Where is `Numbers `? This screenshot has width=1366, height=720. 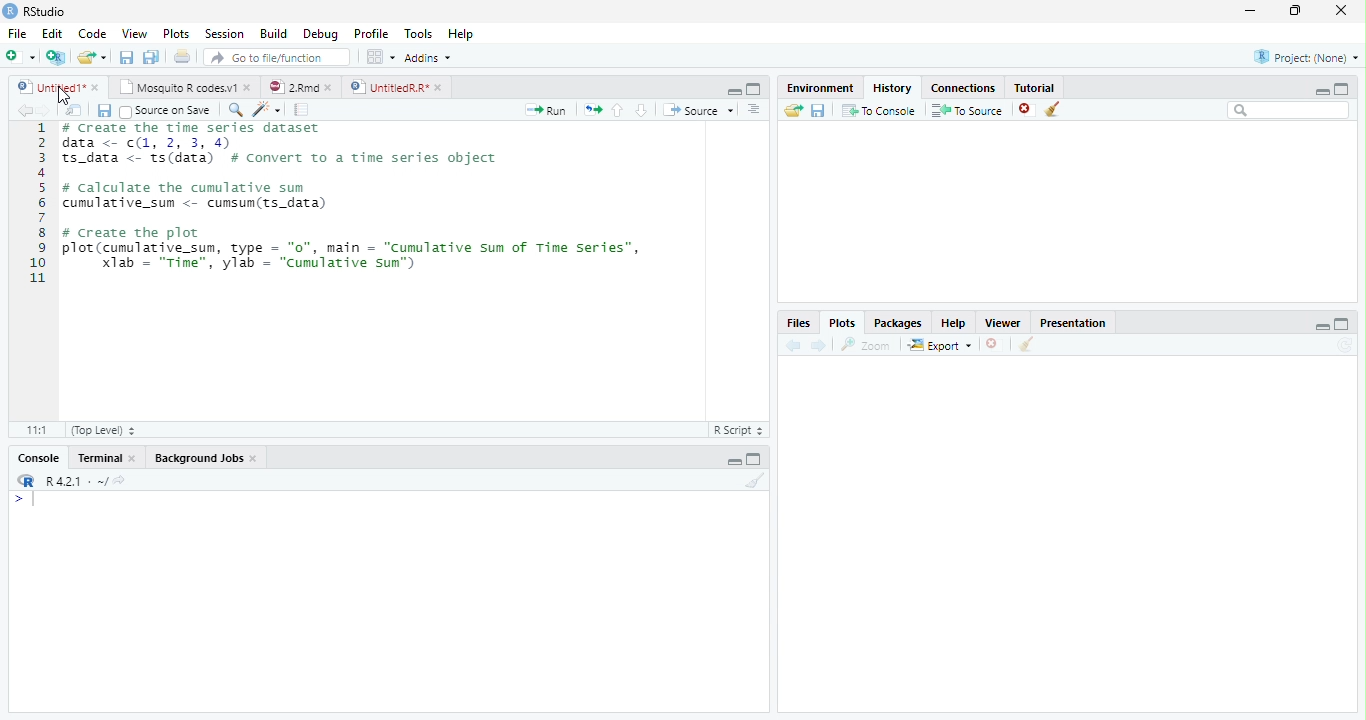
Numbers  is located at coordinates (38, 208).